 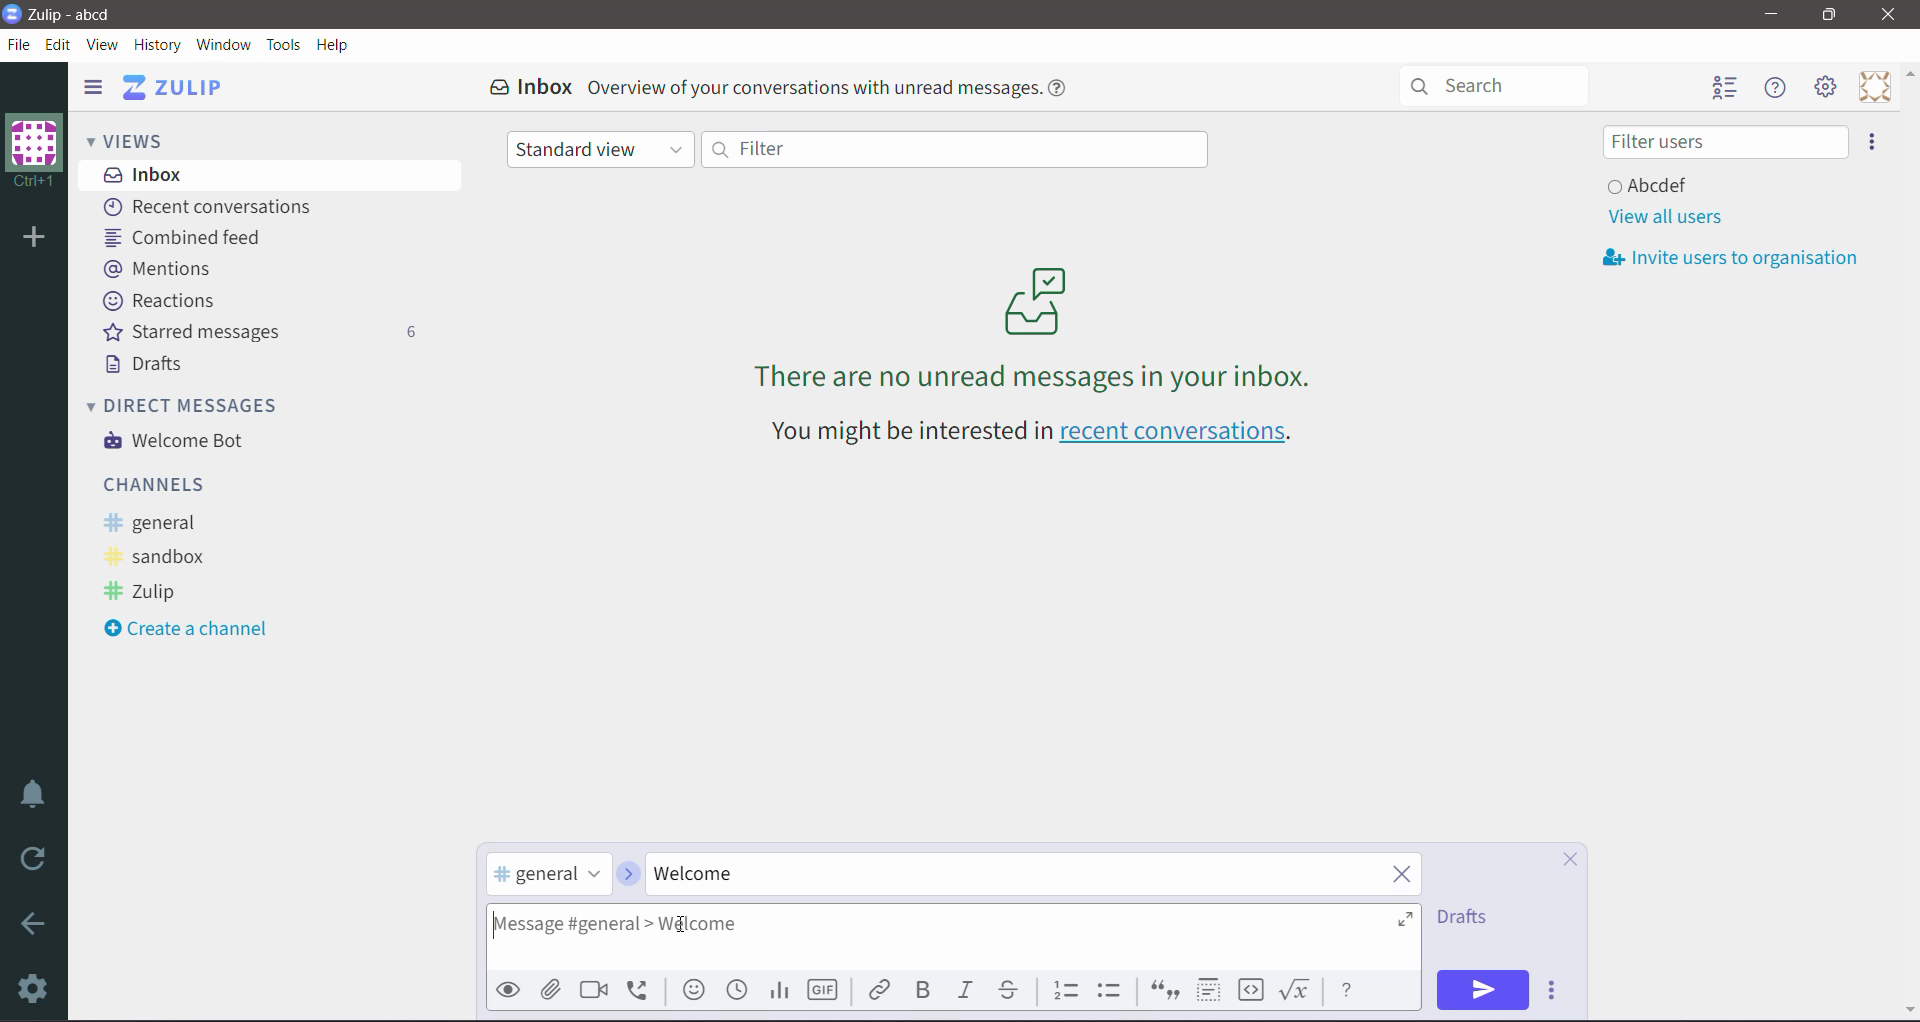 I want to click on Go Back, so click(x=34, y=923).